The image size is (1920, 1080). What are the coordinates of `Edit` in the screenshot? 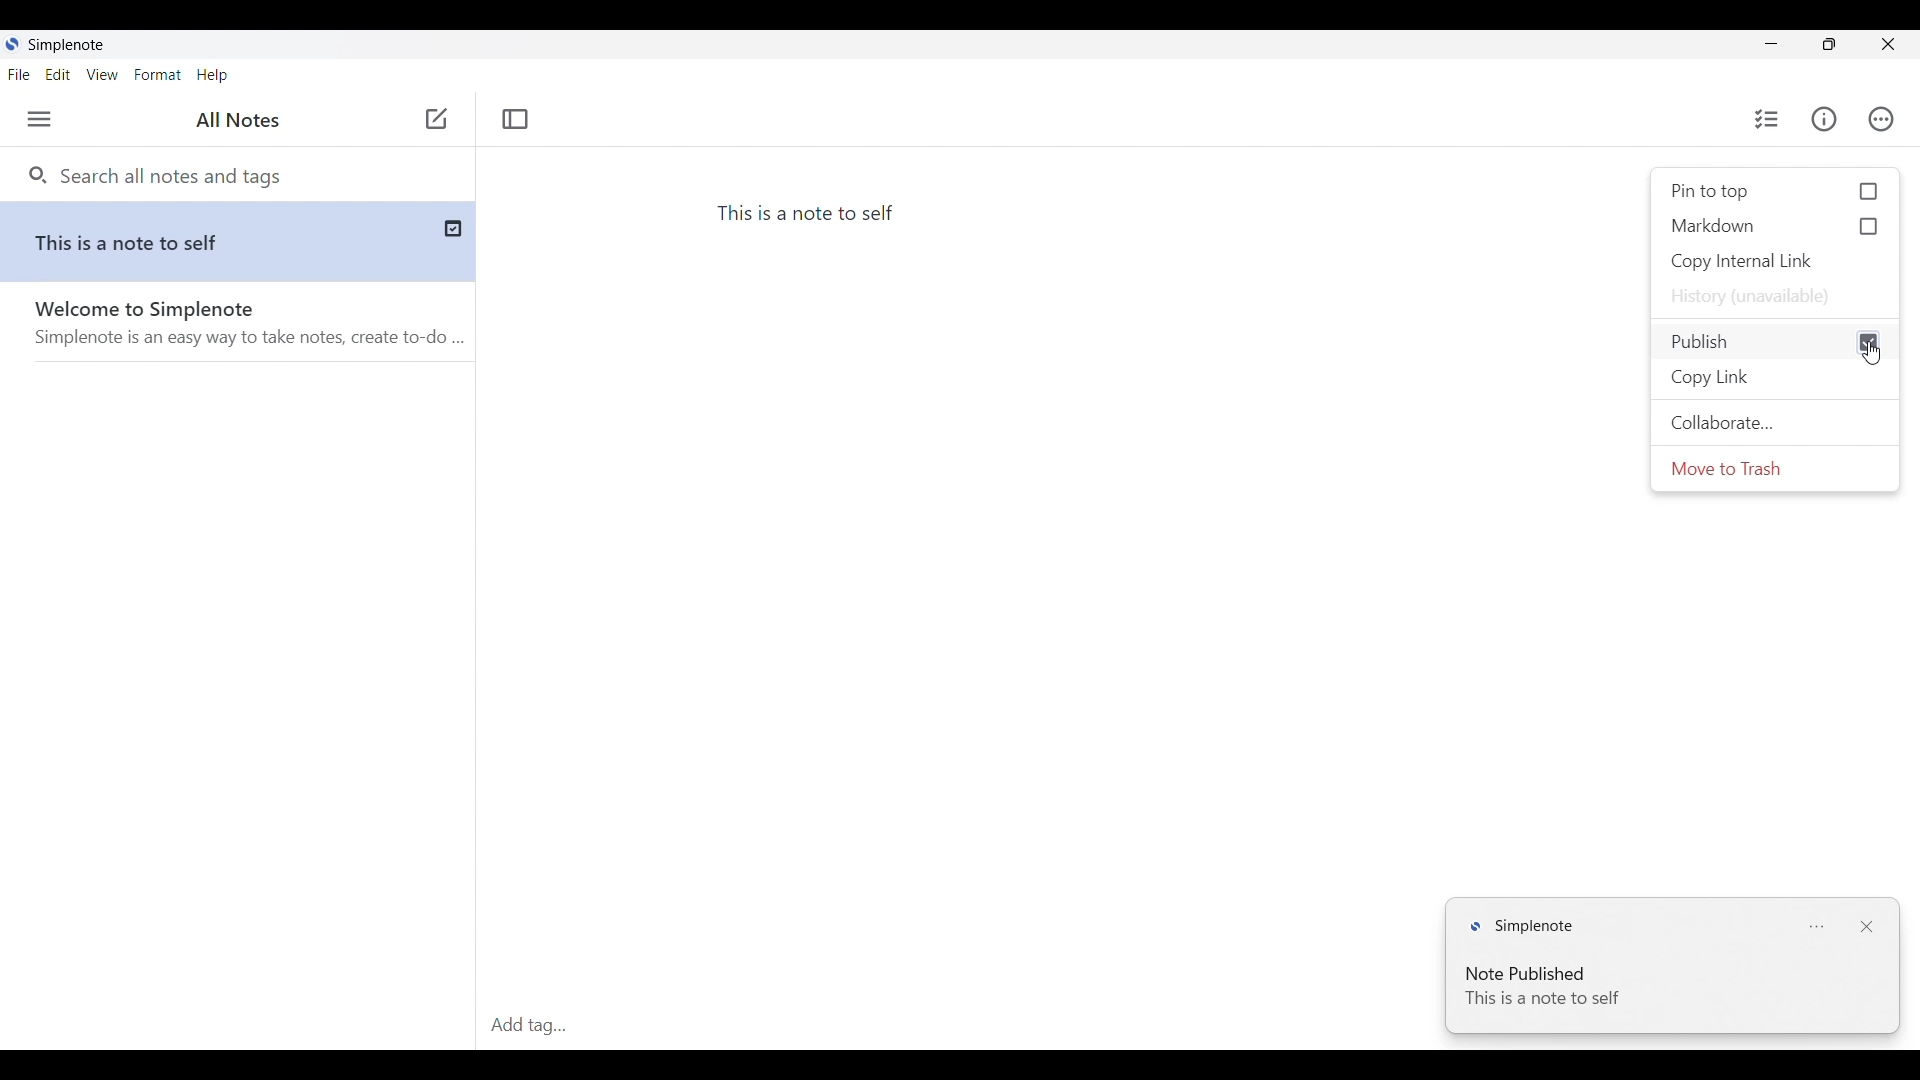 It's located at (57, 74).